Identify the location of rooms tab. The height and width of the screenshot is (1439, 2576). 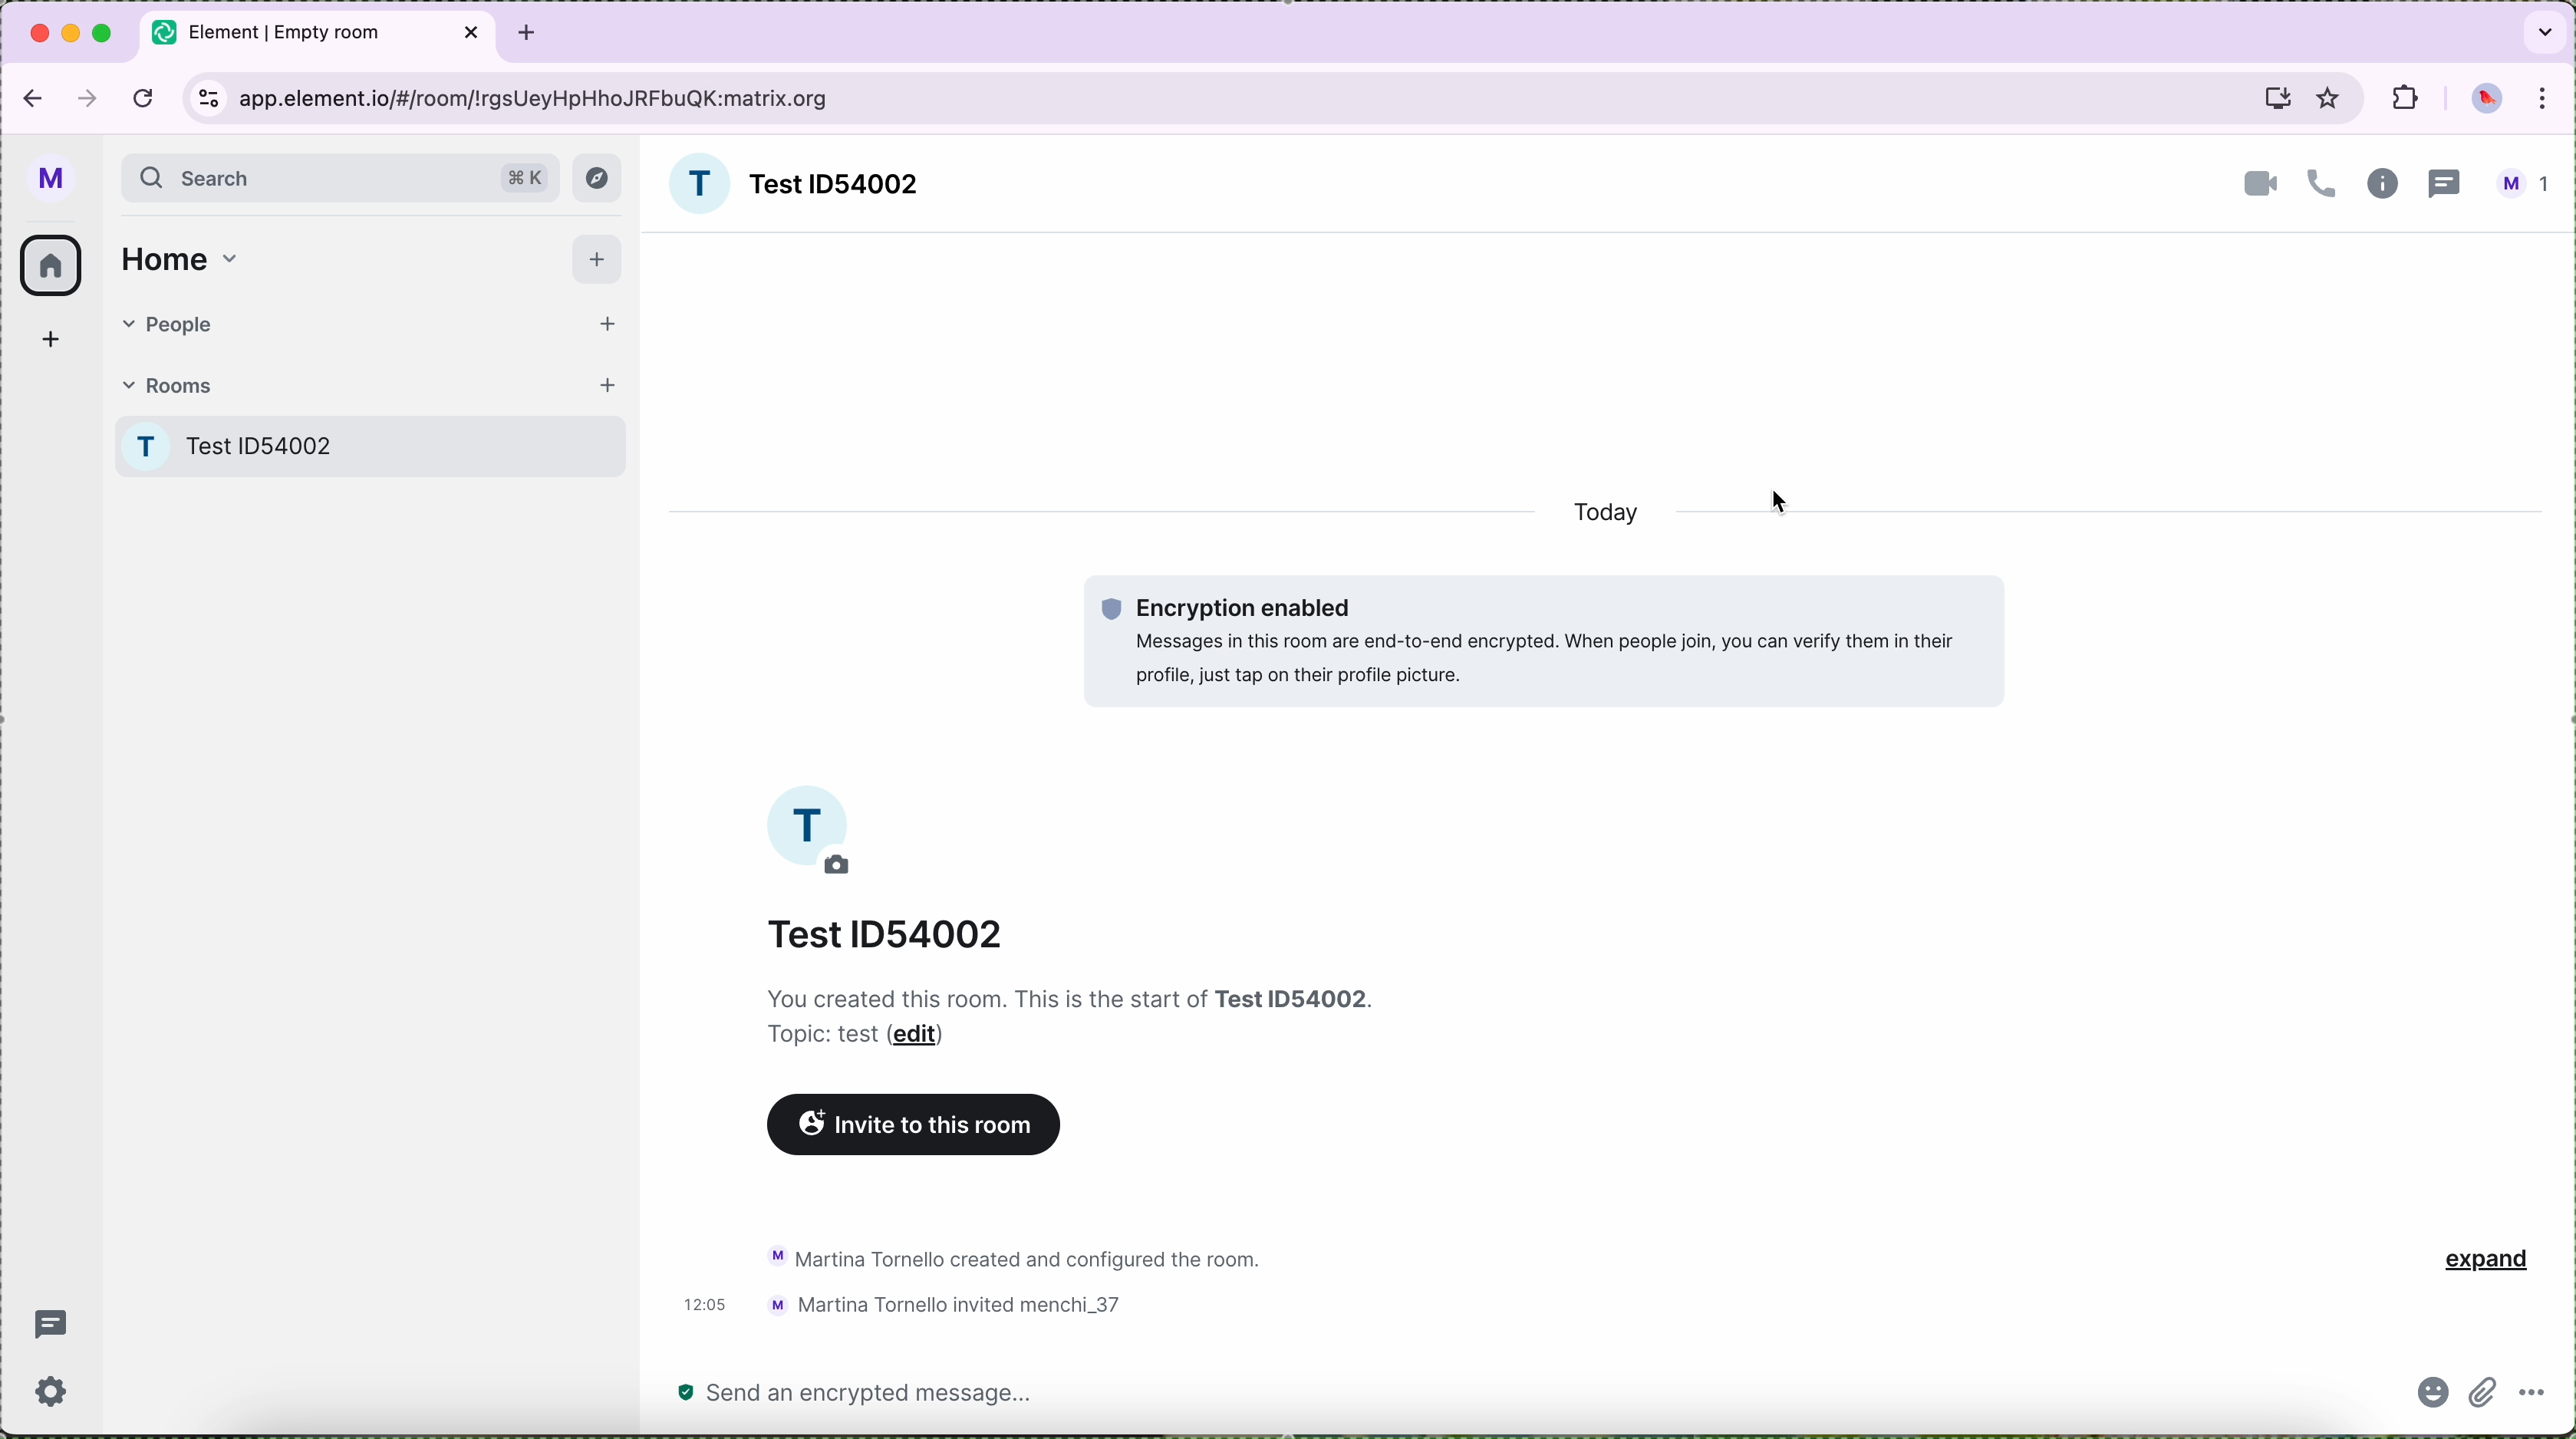
(369, 381).